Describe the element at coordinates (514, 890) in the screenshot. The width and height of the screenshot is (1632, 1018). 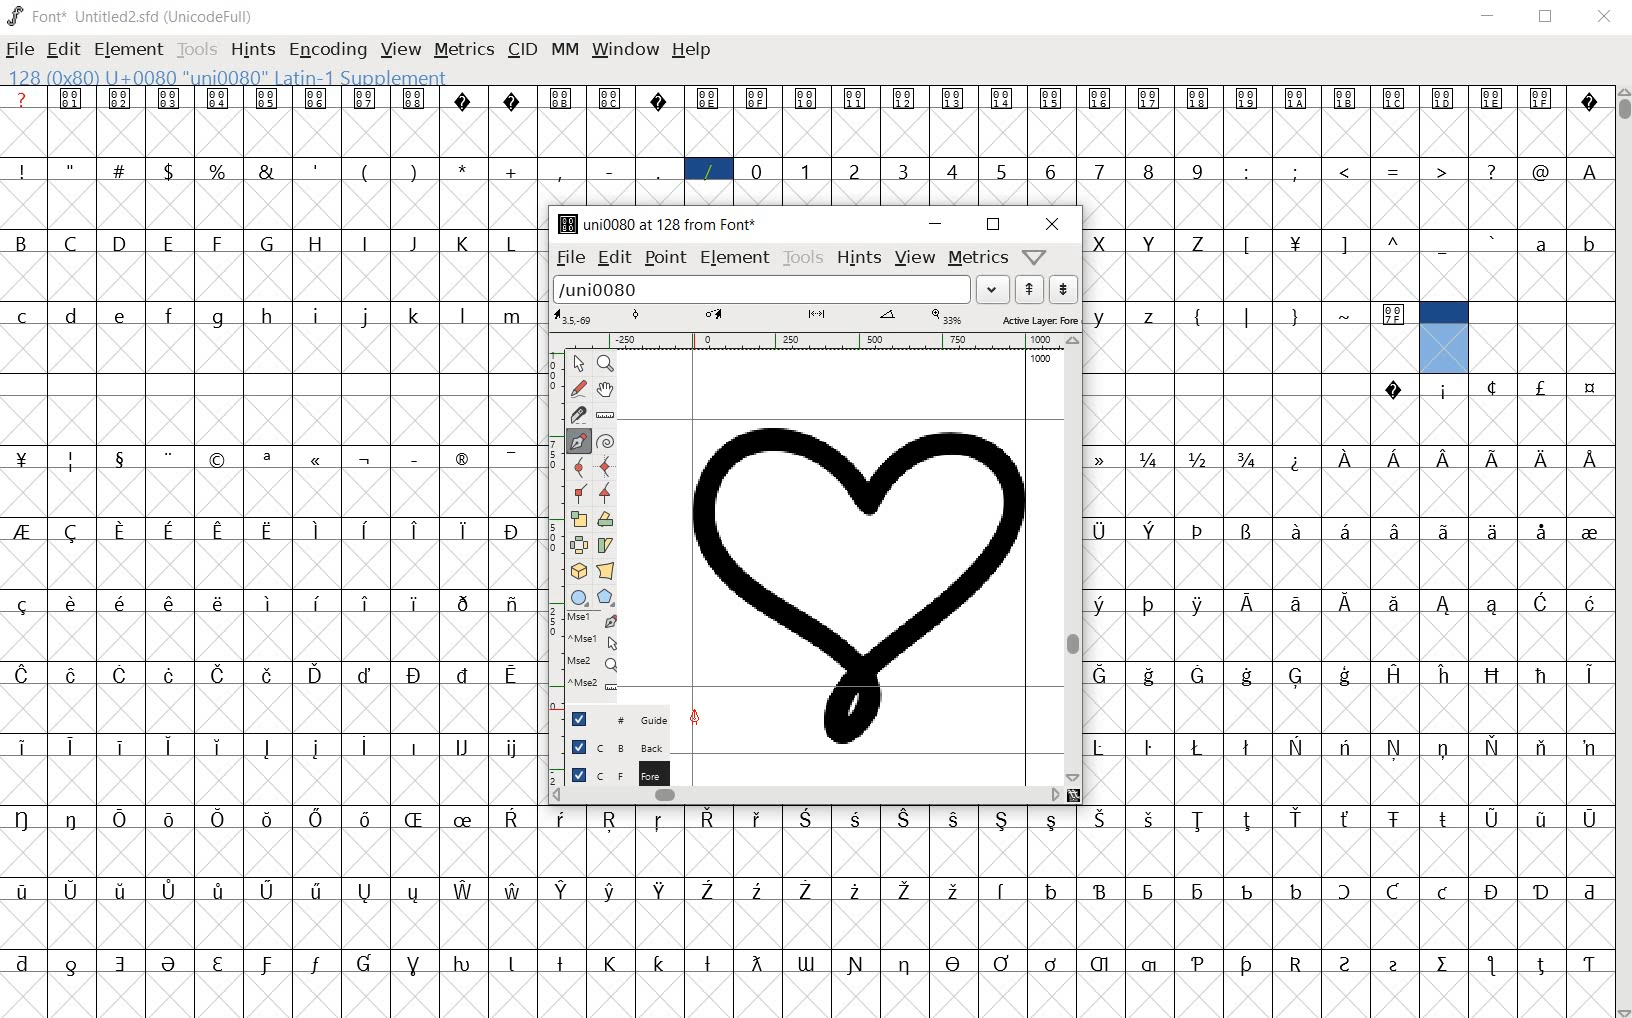
I see `glyph` at that location.